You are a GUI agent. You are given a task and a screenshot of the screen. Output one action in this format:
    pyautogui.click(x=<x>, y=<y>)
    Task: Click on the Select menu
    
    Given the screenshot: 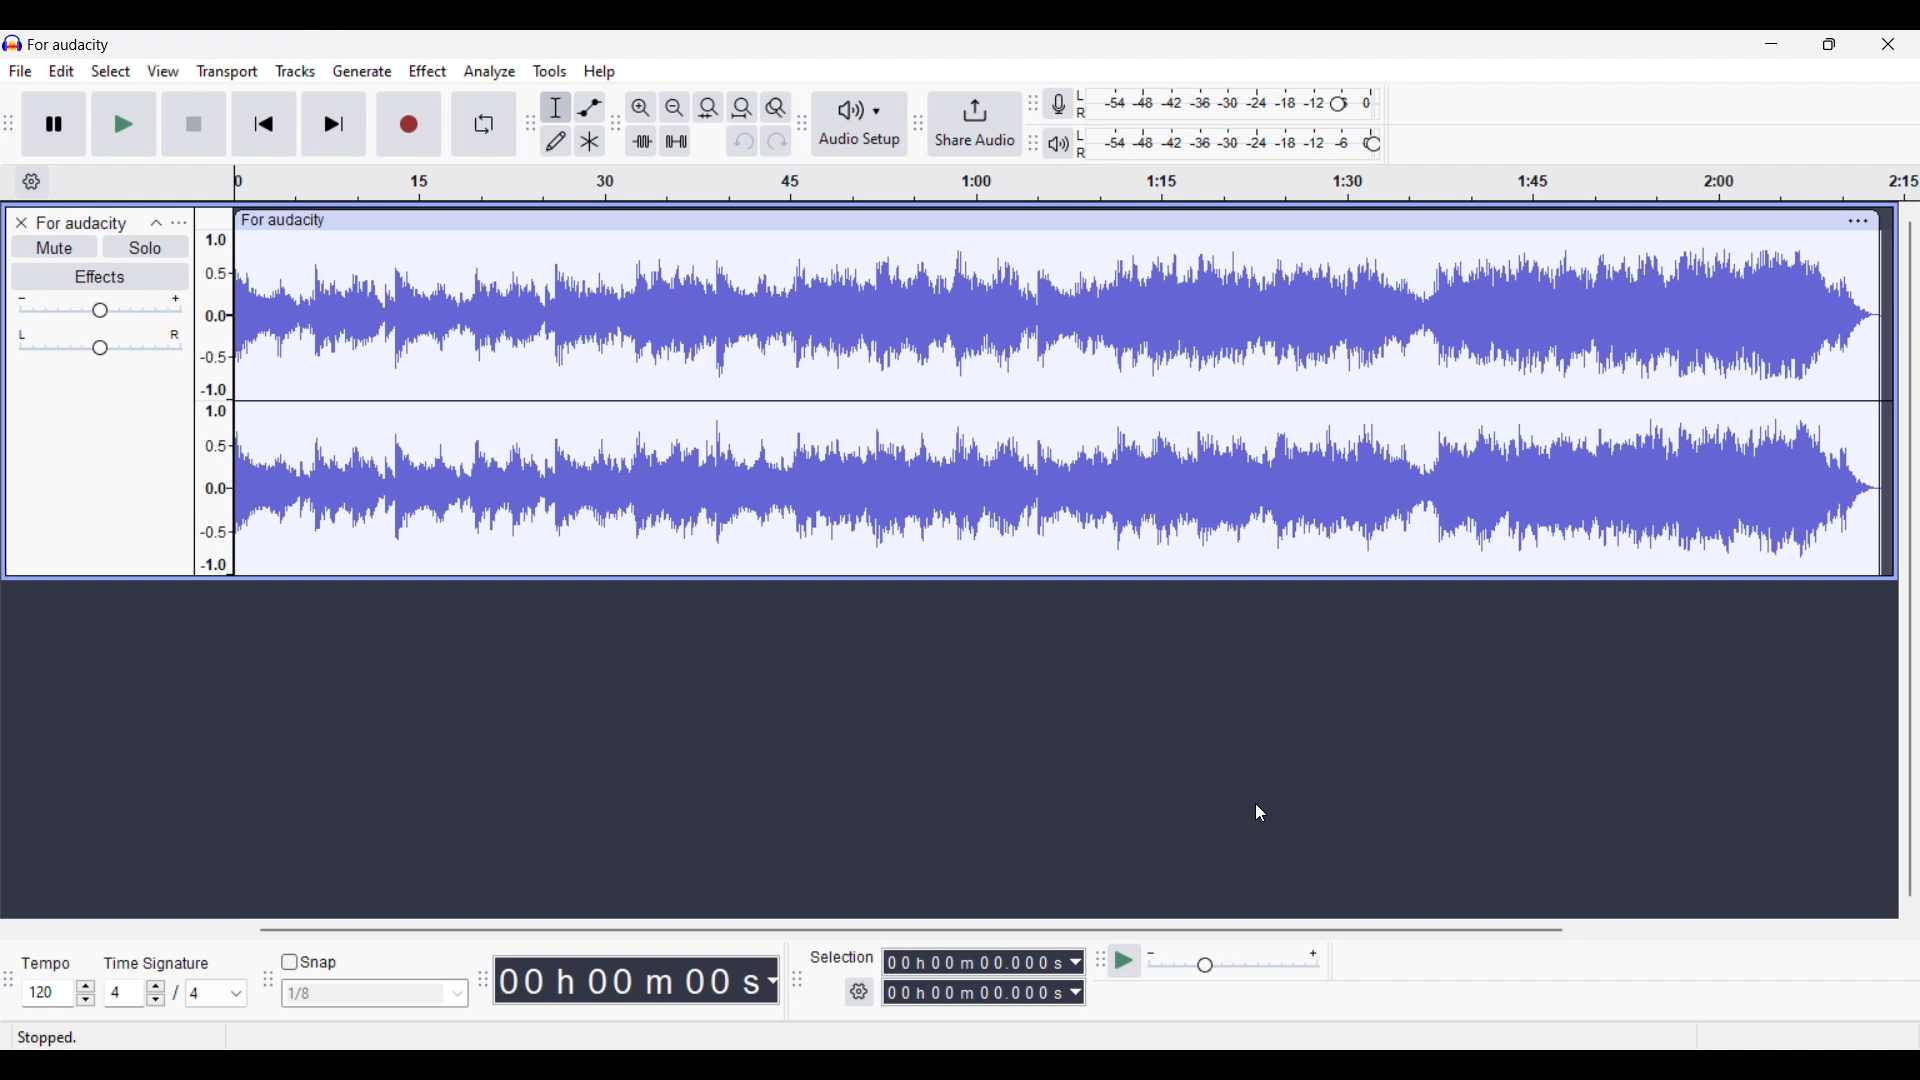 What is the action you would take?
    pyautogui.click(x=111, y=70)
    